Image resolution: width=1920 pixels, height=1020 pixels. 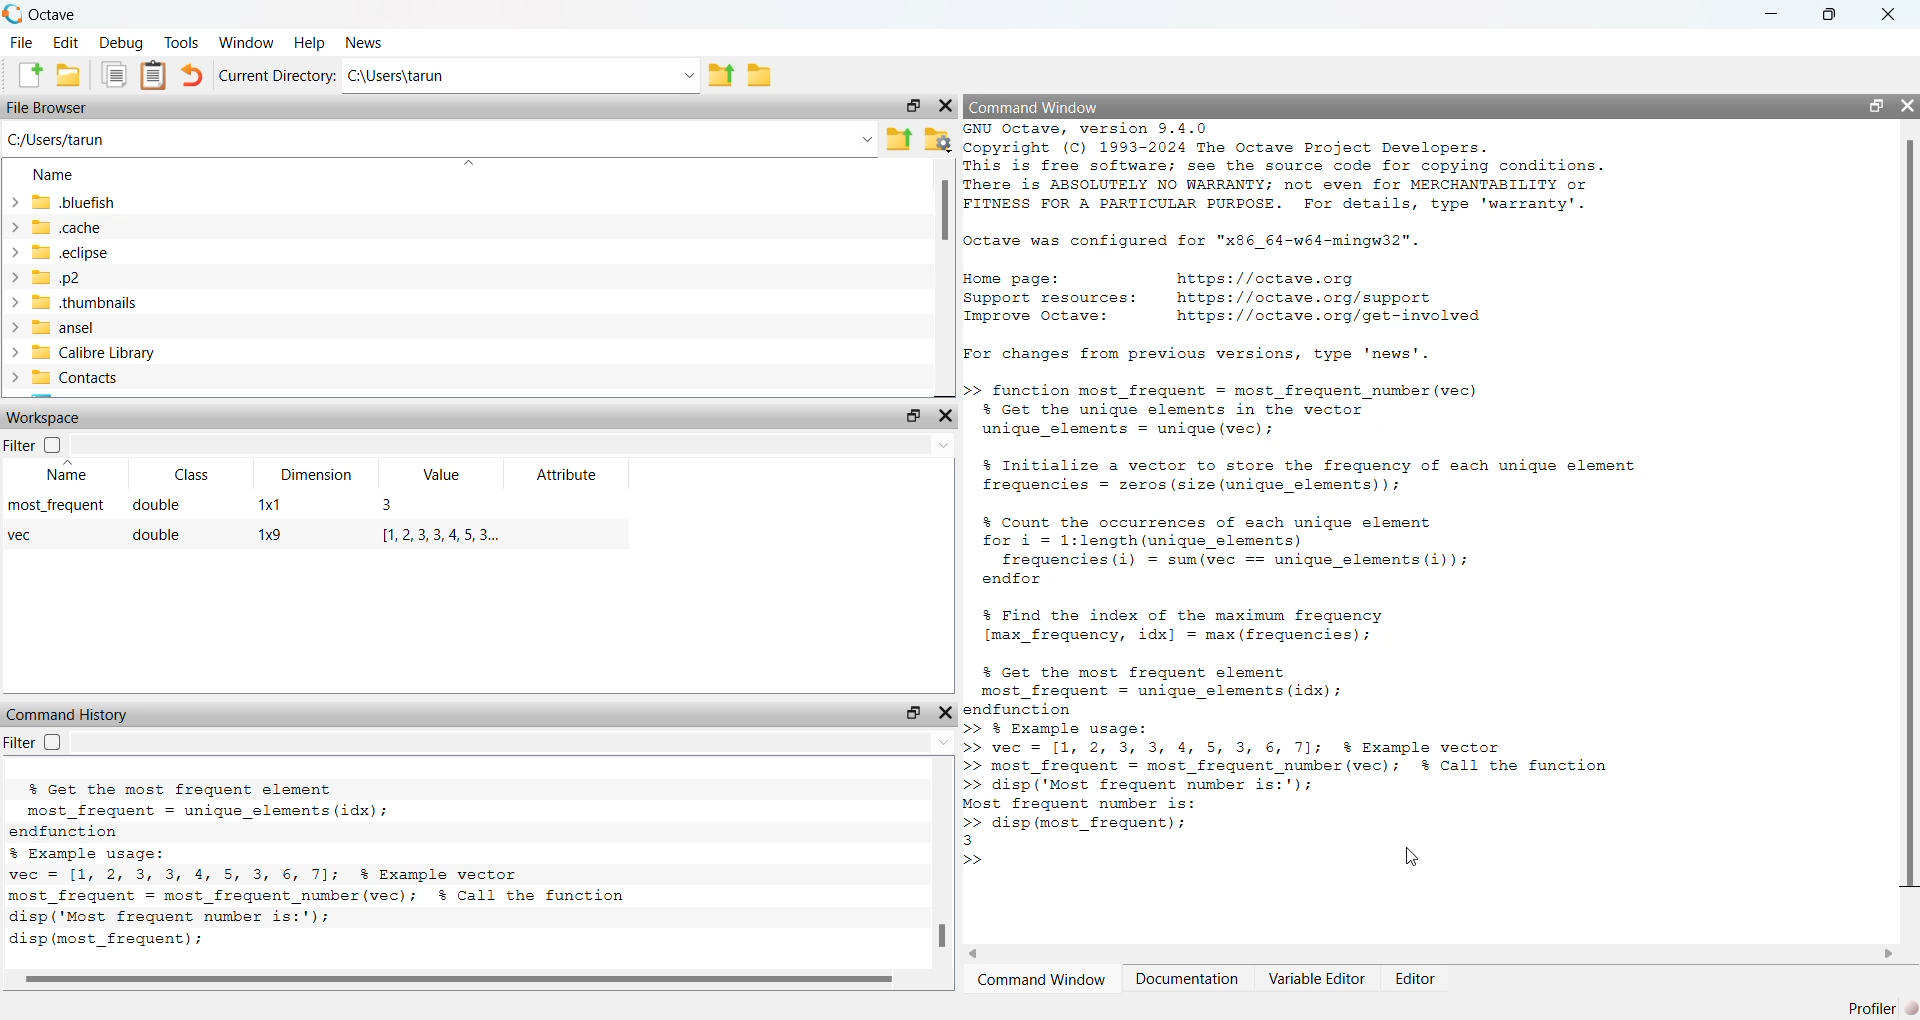 I want to click on One directory up, so click(x=722, y=74).